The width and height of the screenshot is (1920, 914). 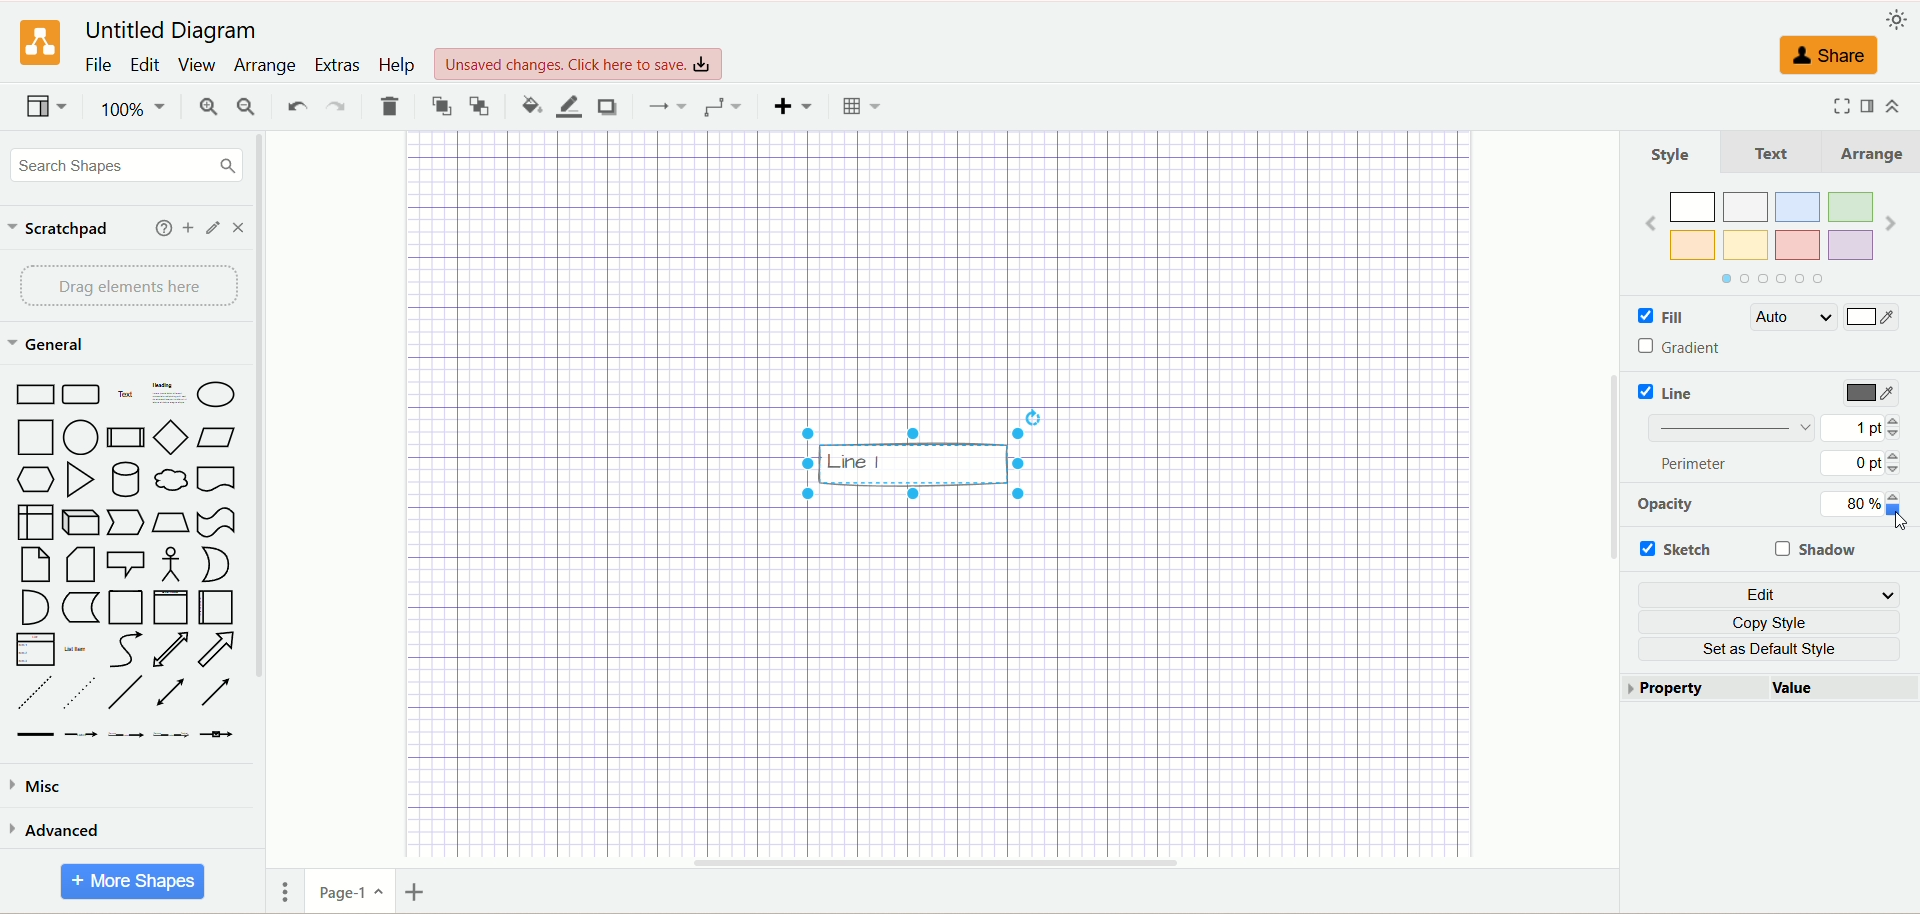 I want to click on share, so click(x=1827, y=57).